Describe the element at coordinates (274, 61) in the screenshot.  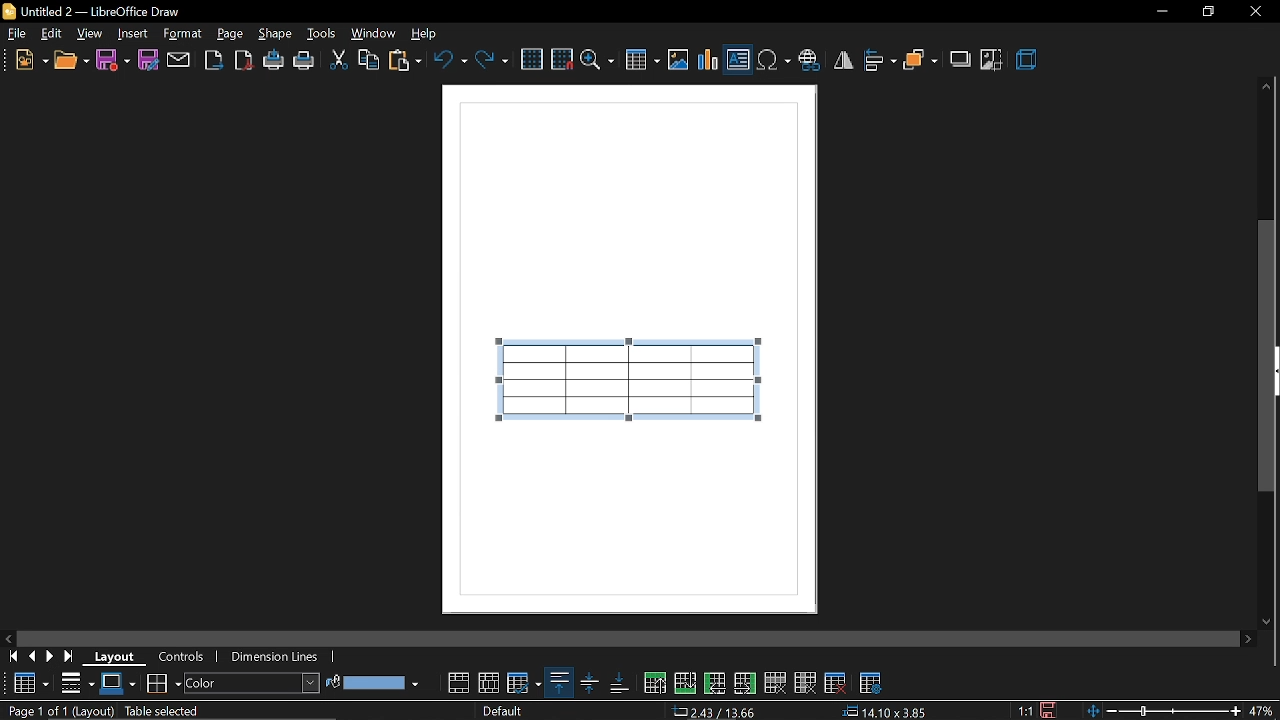
I see `print directly` at that location.